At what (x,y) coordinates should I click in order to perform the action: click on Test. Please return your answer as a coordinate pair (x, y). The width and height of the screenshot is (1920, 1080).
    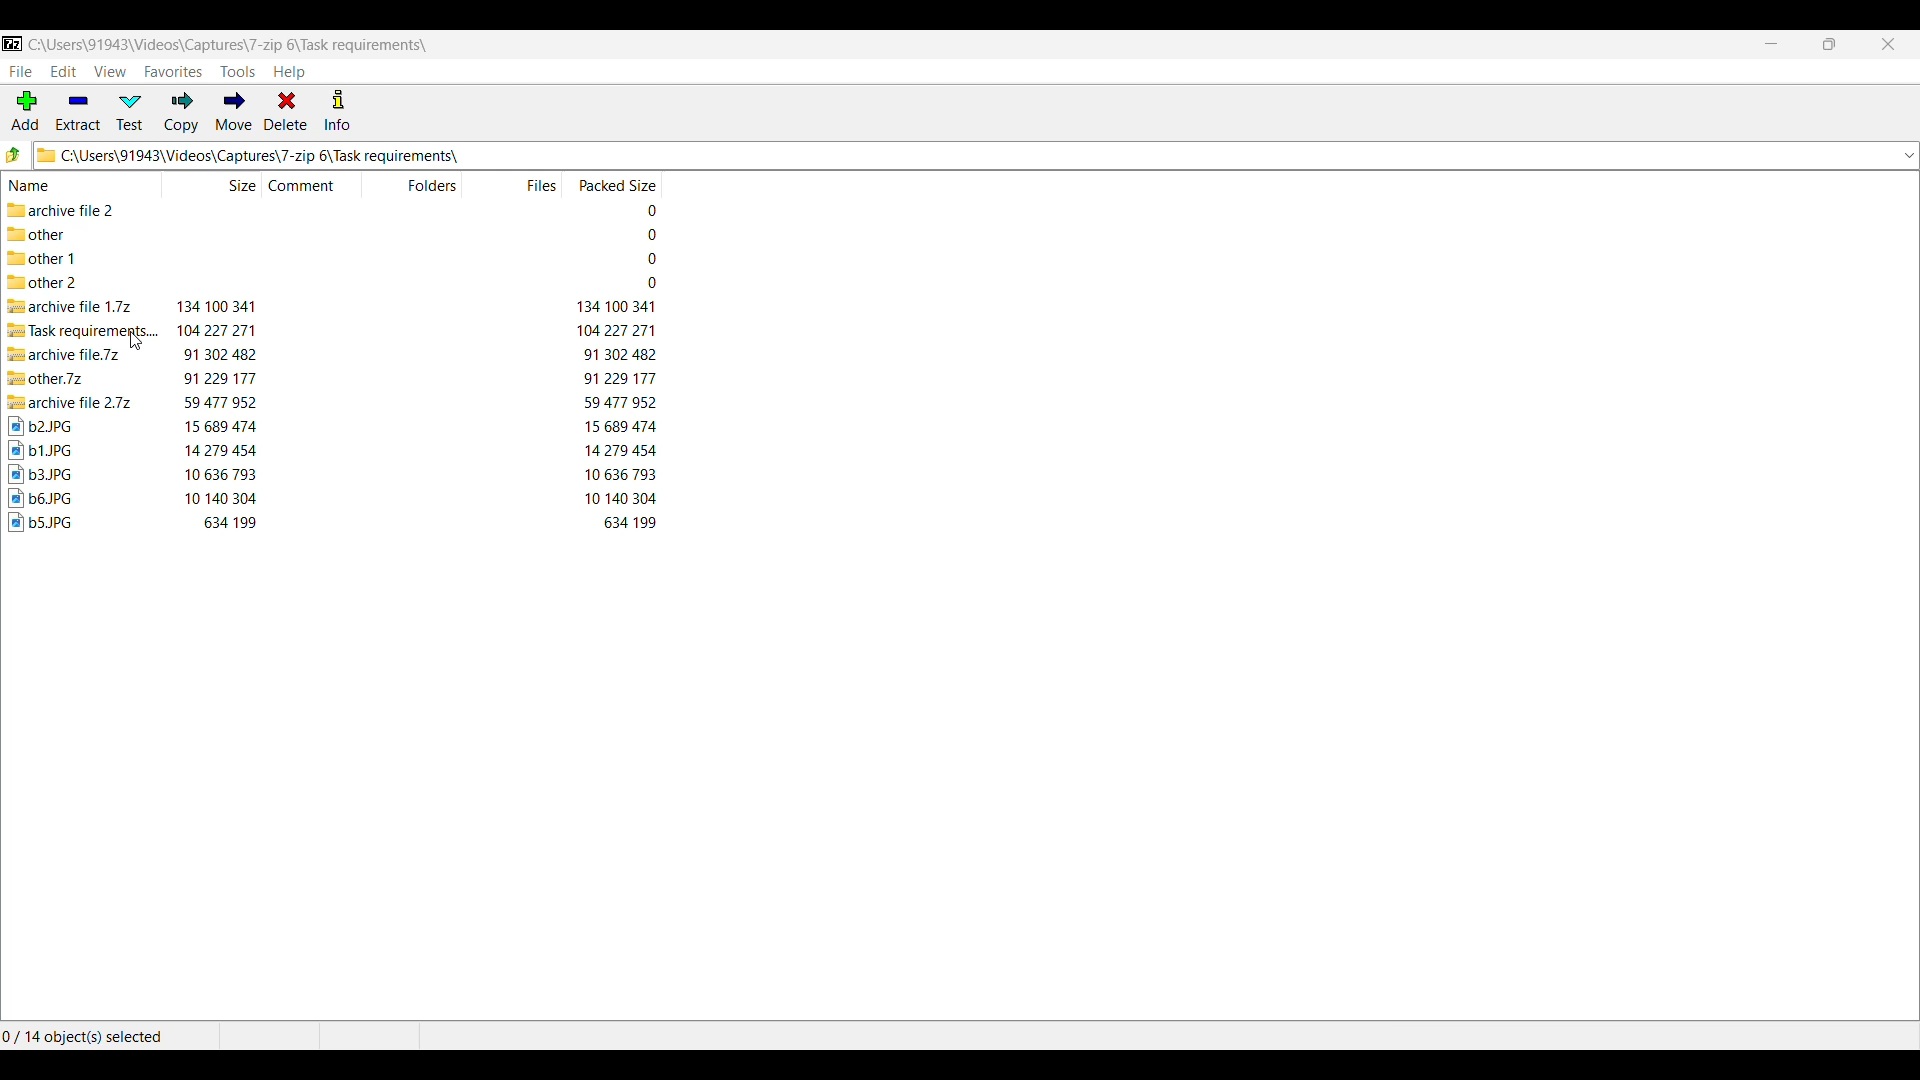
    Looking at the image, I should click on (130, 113).